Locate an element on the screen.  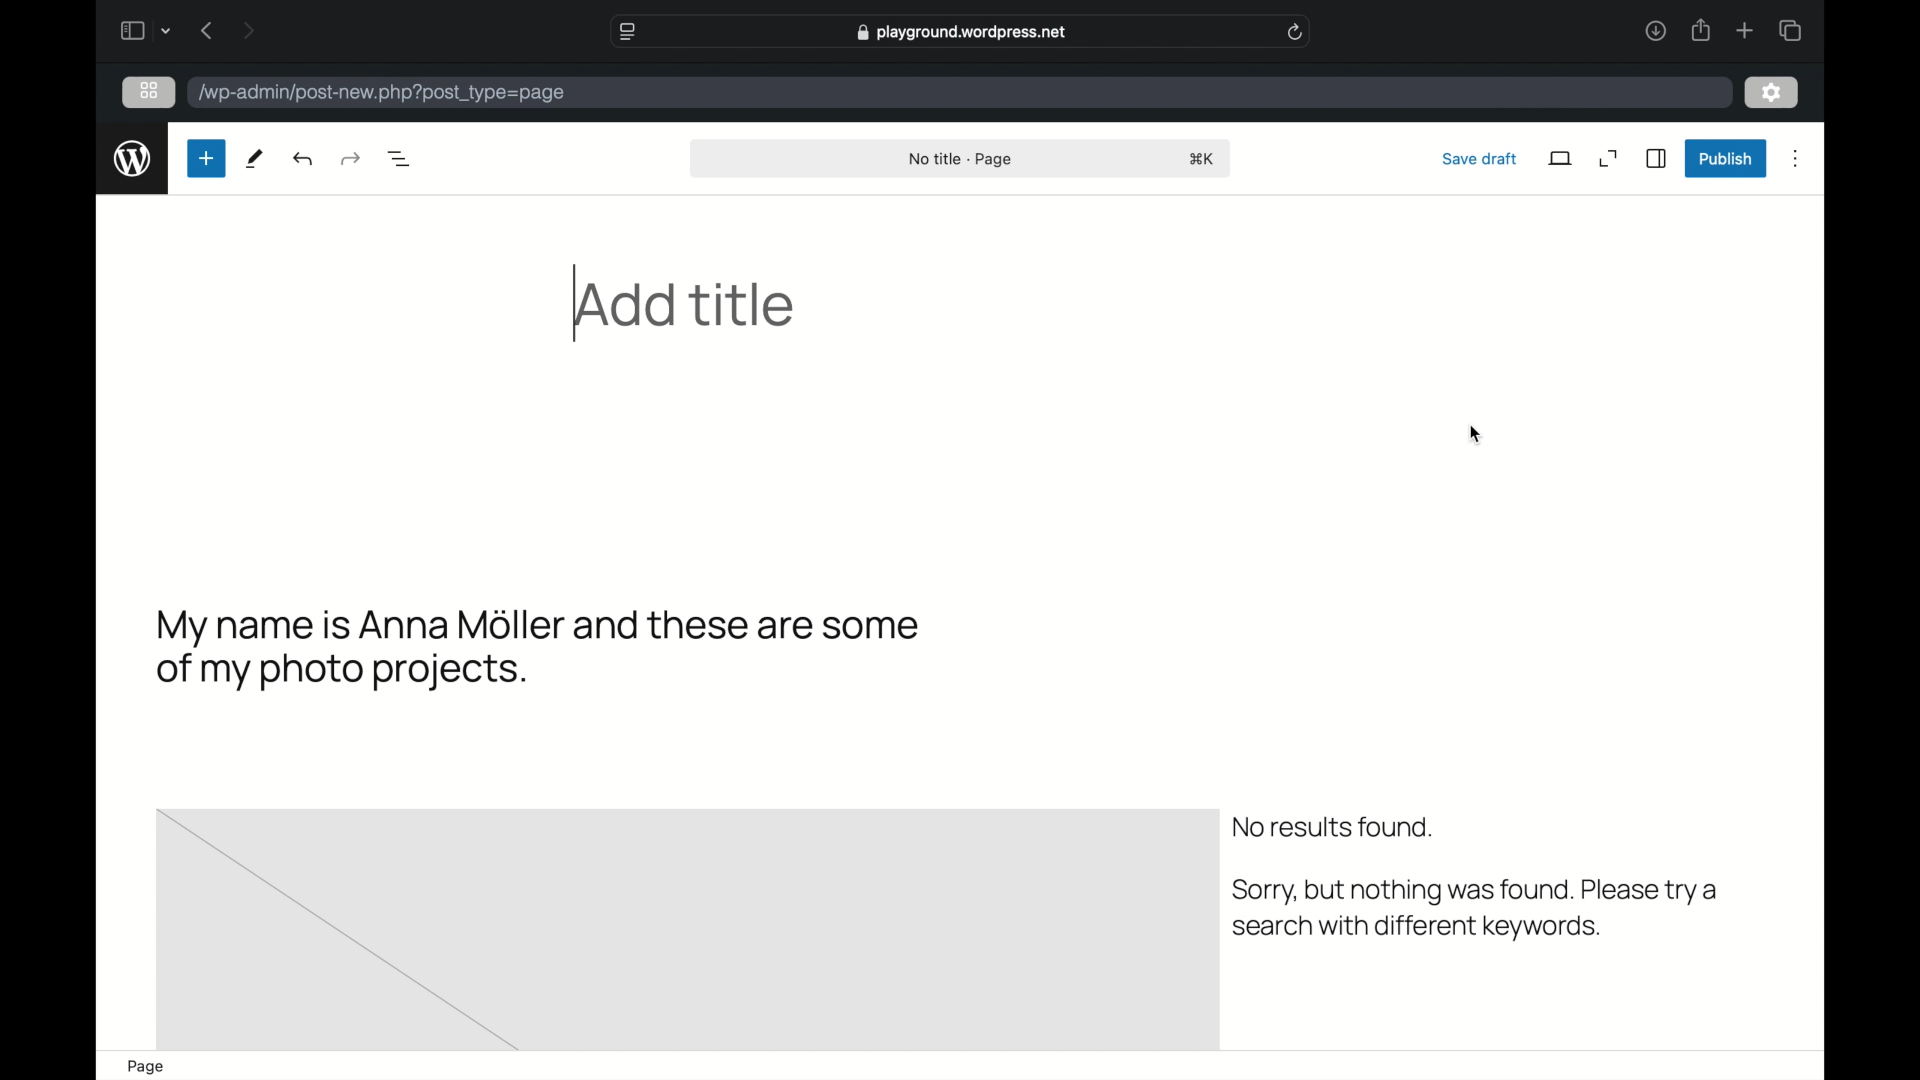
cursor is located at coordinates (1475, 434).